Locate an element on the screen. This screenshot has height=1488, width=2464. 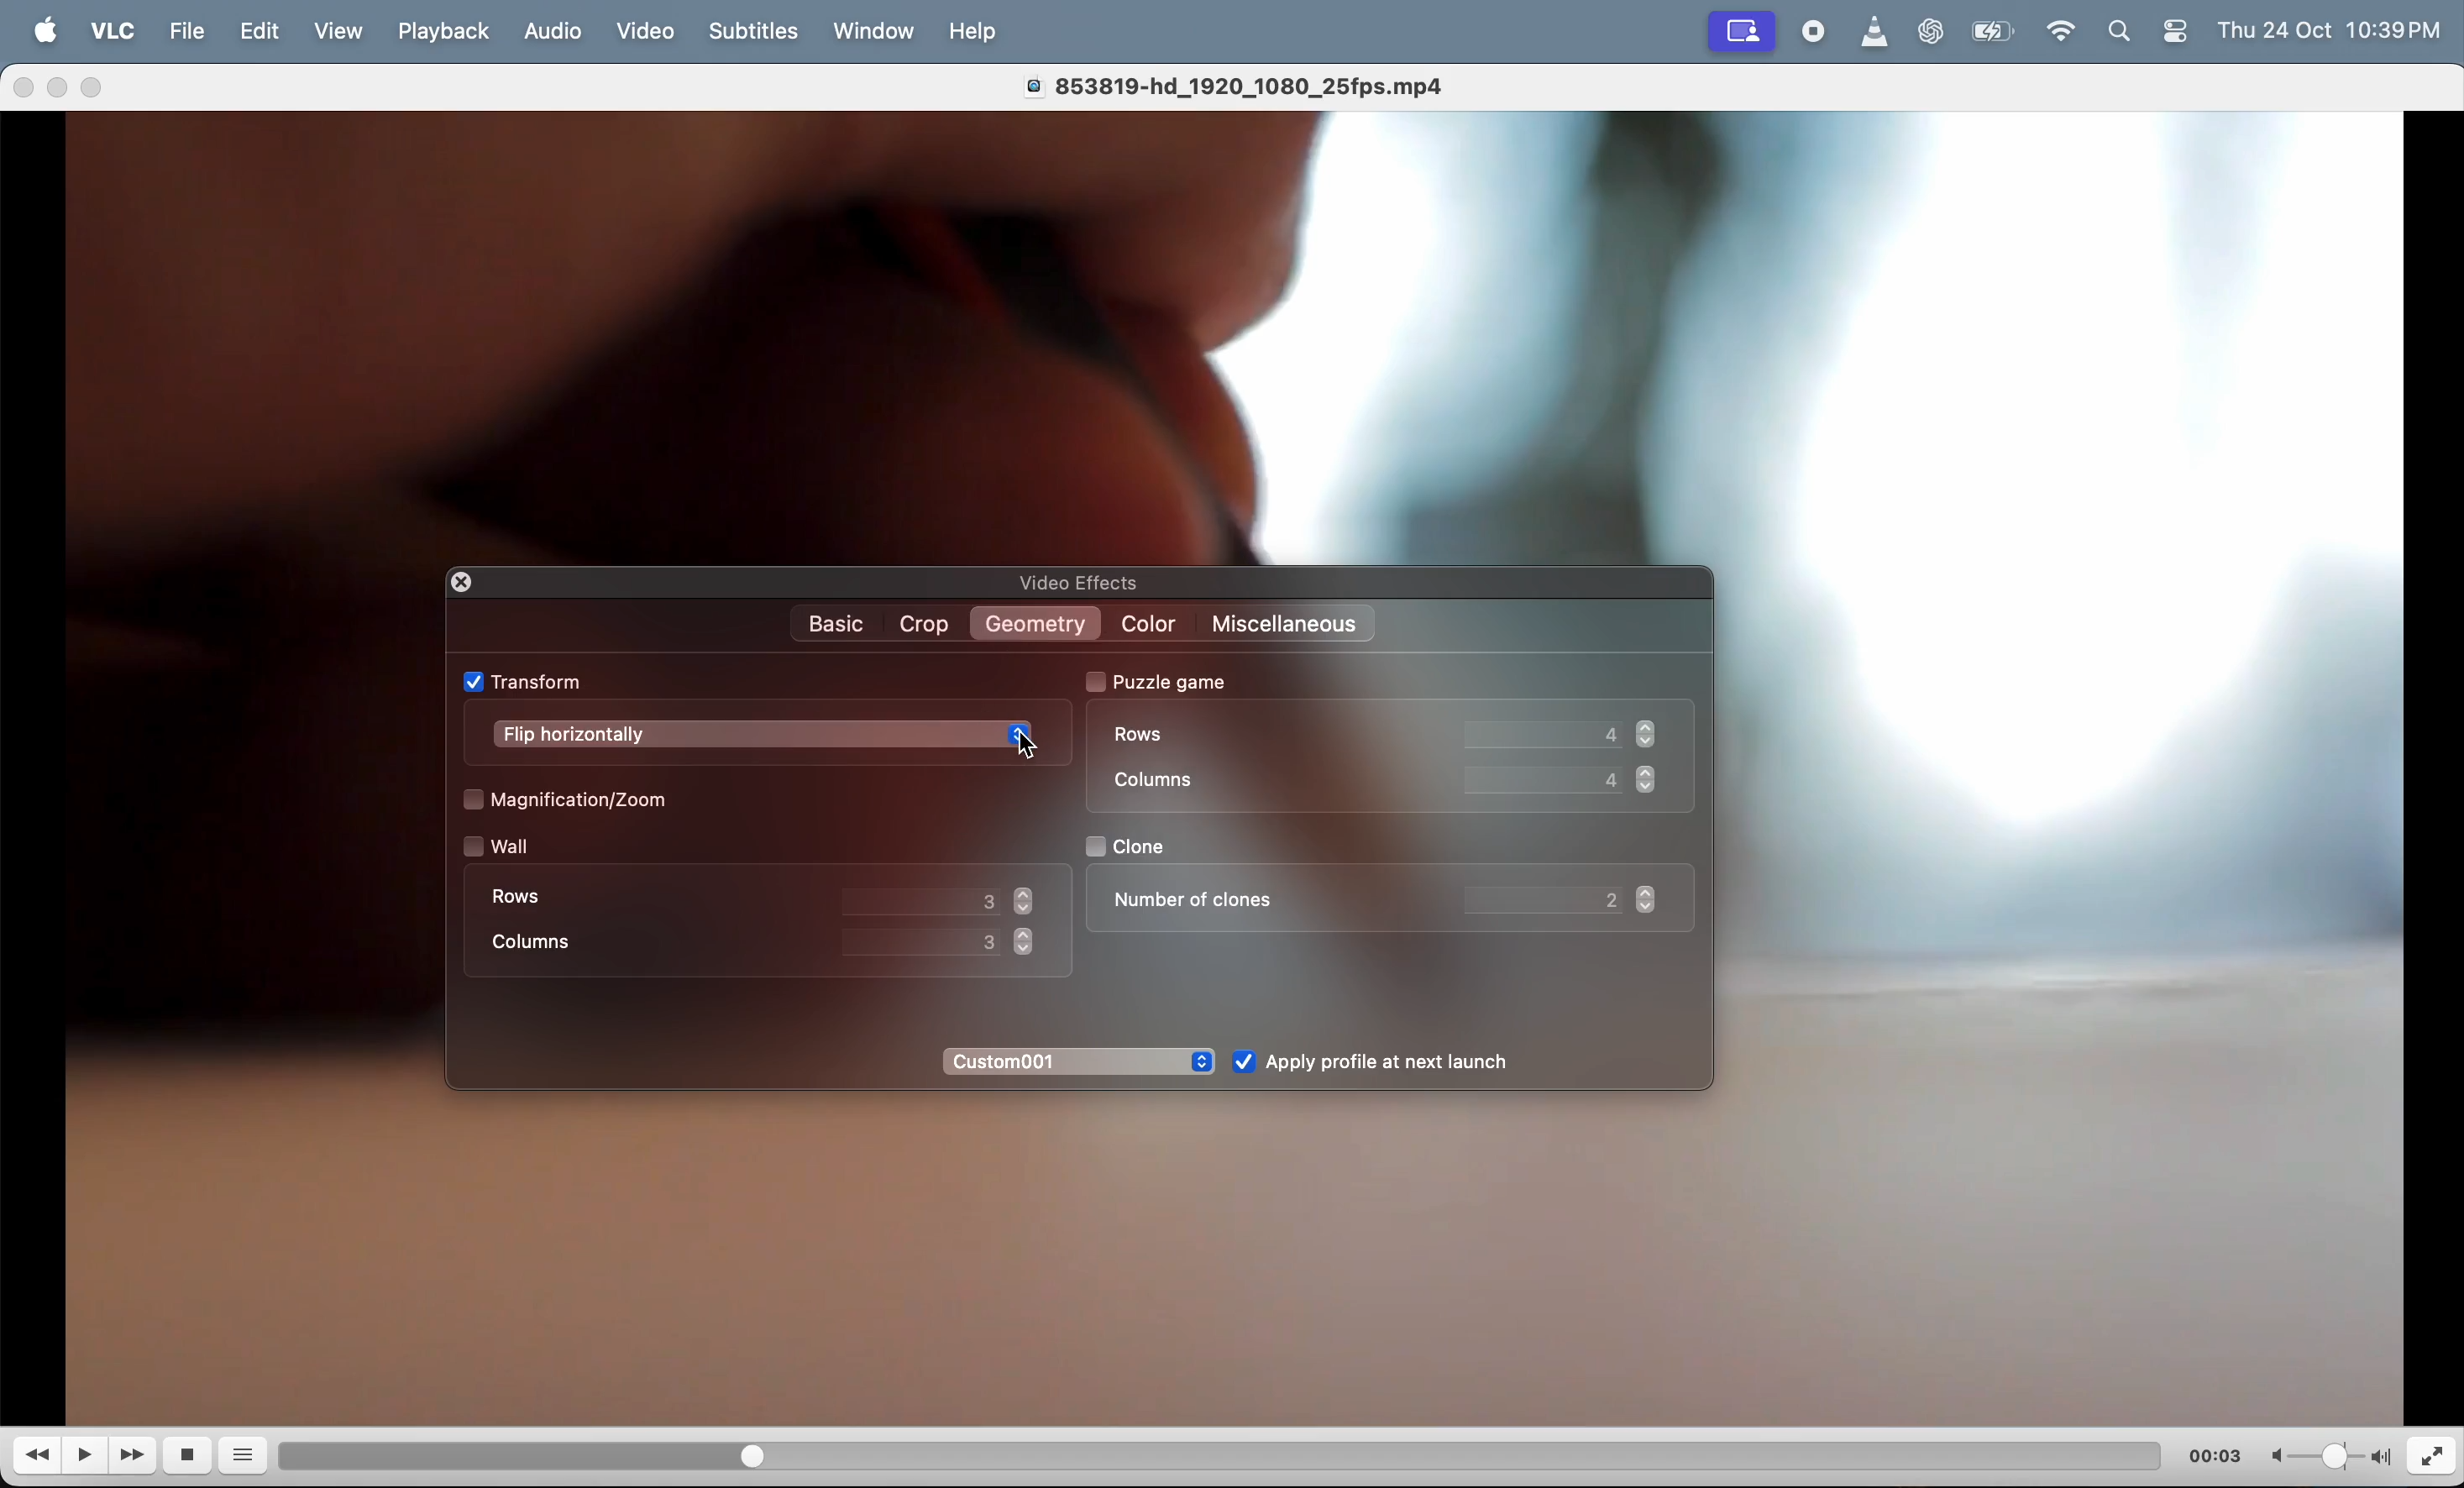
Geometry is located at coordinates (1037, 623).